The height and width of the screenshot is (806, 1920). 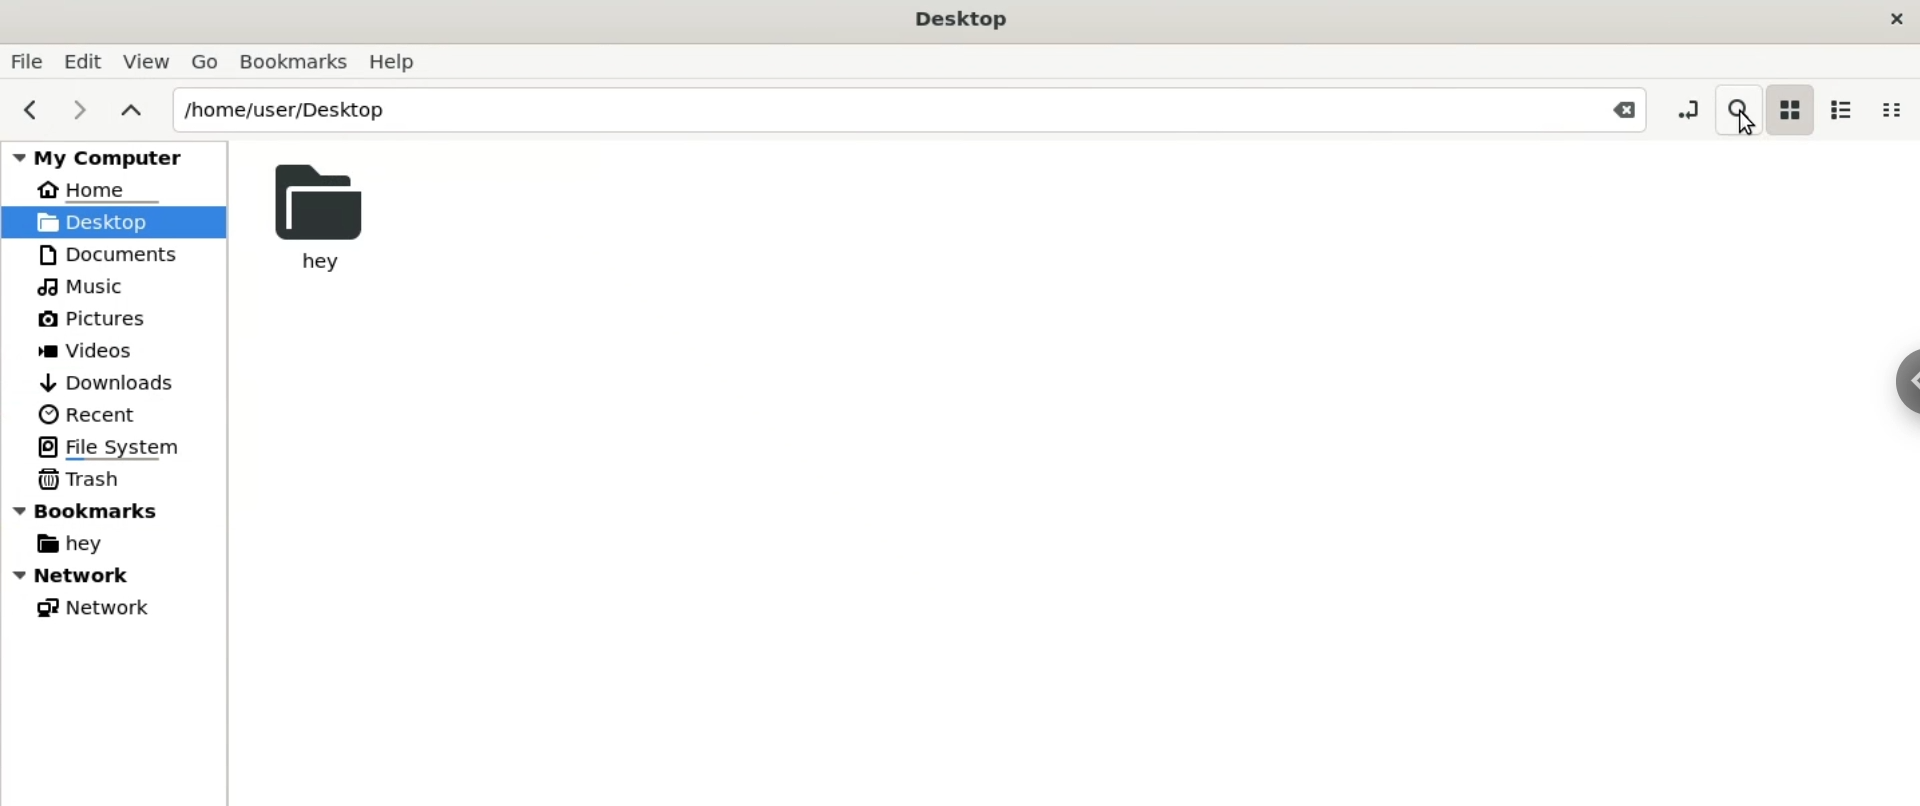 What do you see at coordinates (96, 349) in the screenshot?
I see `Videos` at bounding box center [96, 349].